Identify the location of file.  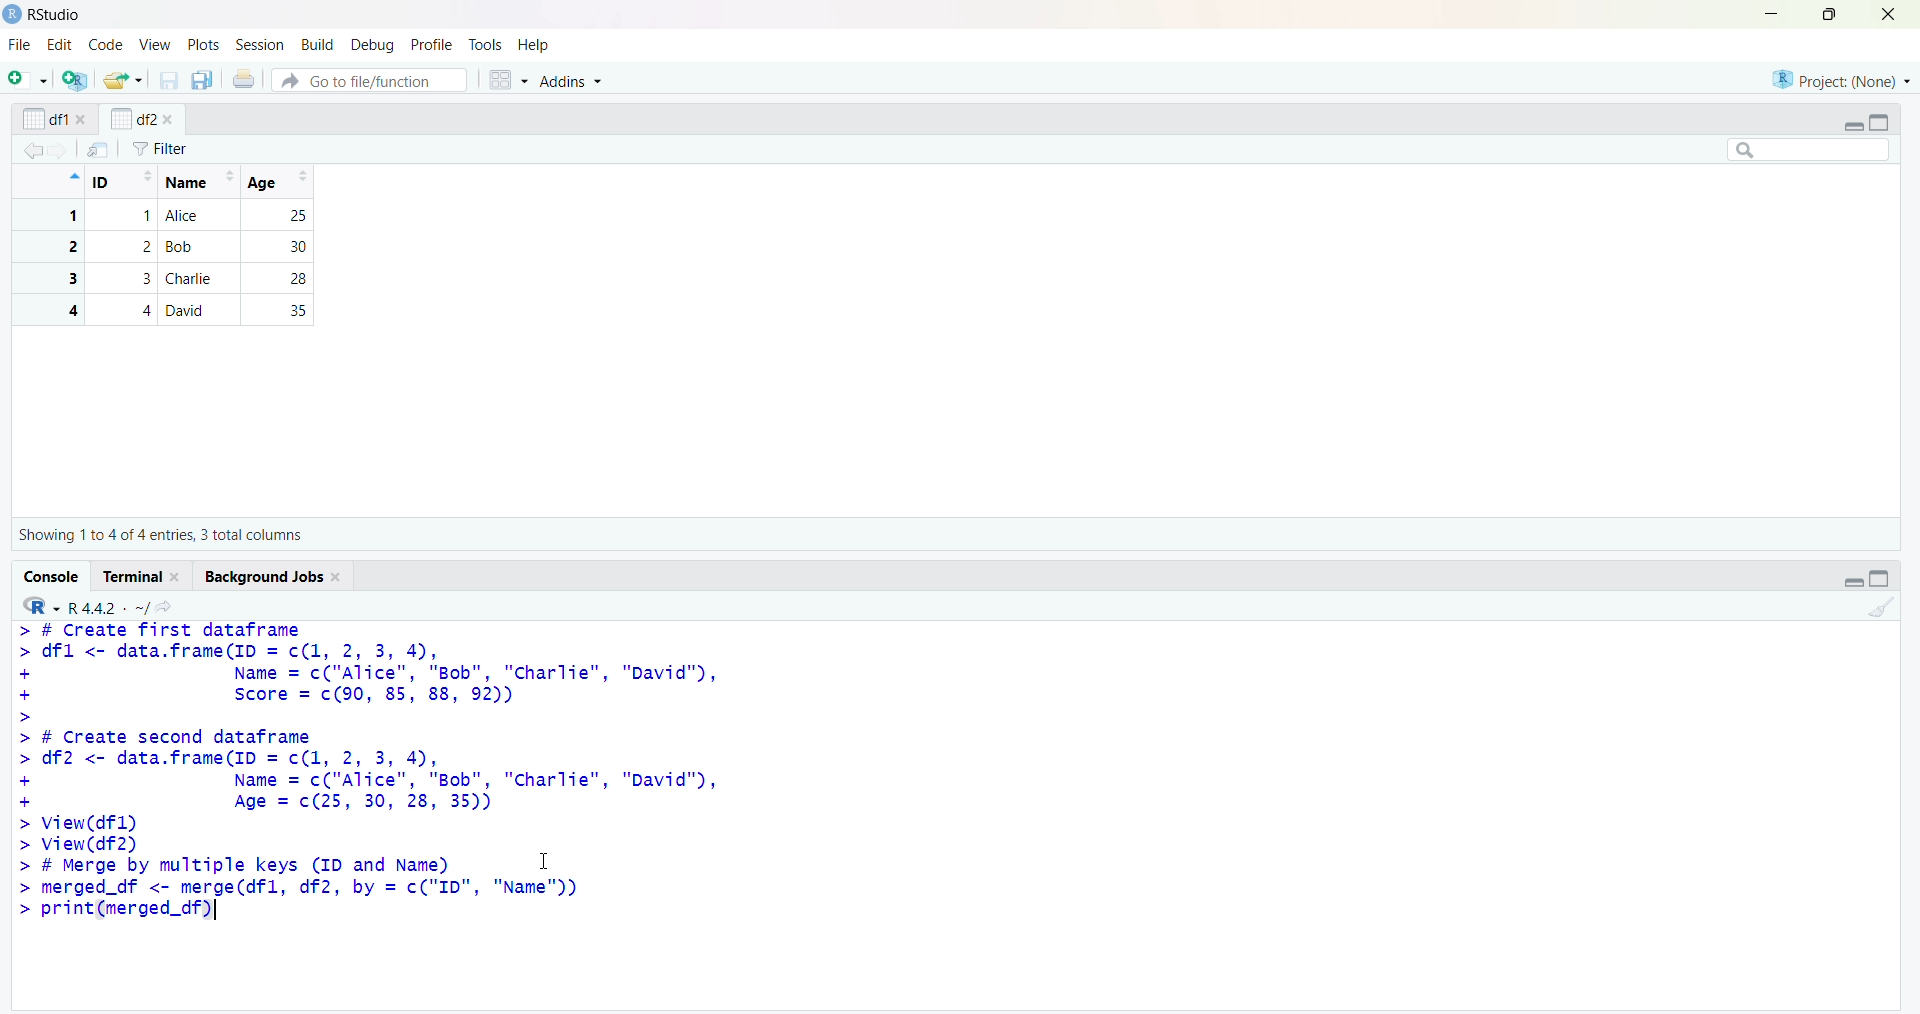
(22, 44).